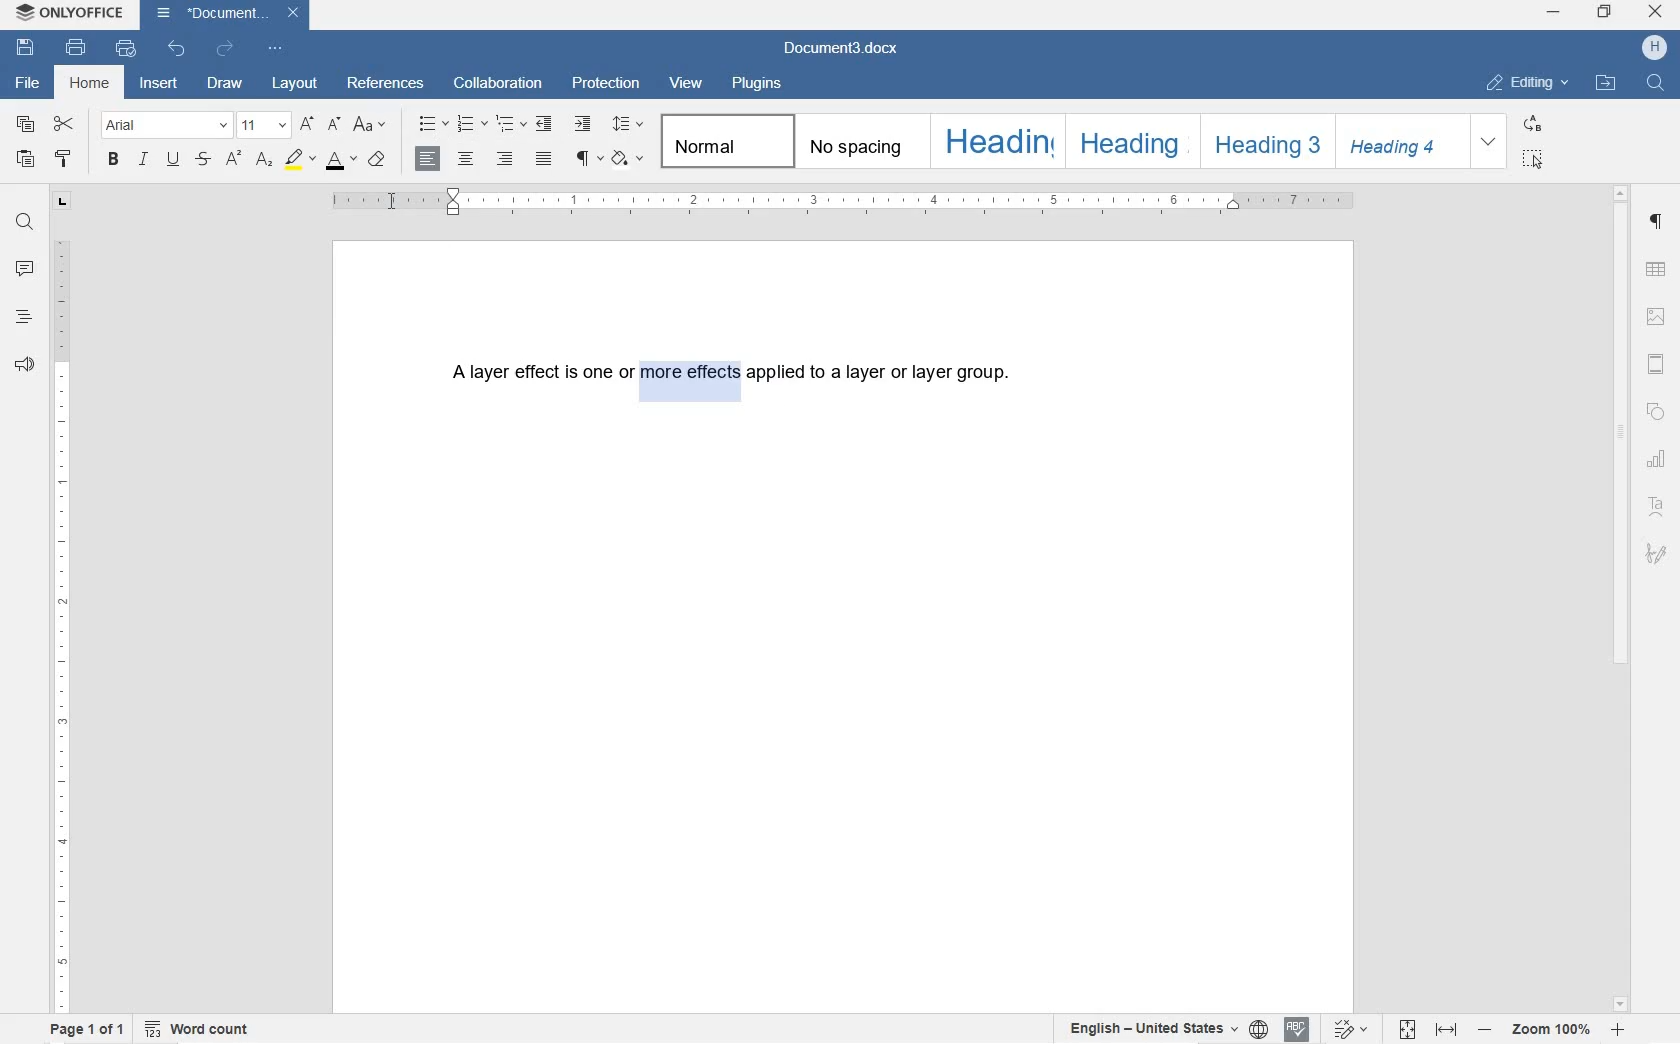 This screenshot has height=1044, width=1680. I want to click on TRACK CHANGES, so click(1351, 1028).